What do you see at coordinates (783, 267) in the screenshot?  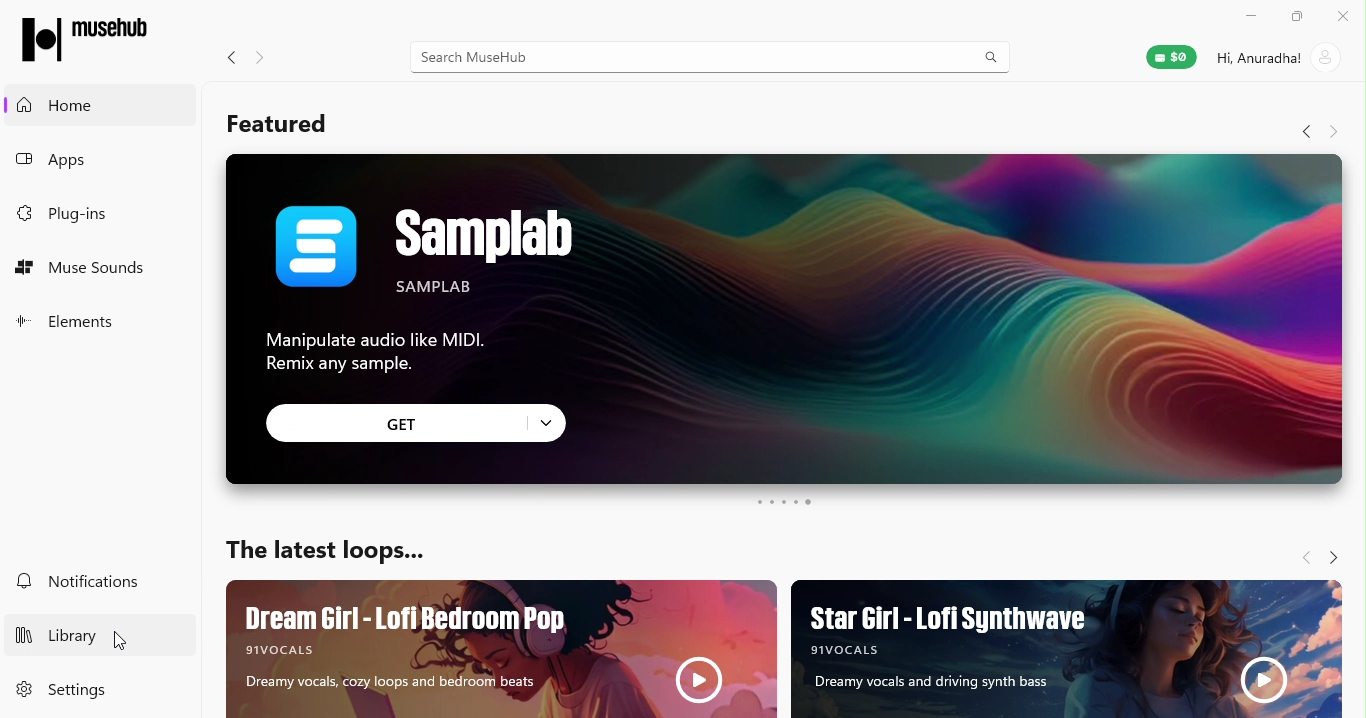 I see `Samplab Ad` at bounding box center [783, 267].